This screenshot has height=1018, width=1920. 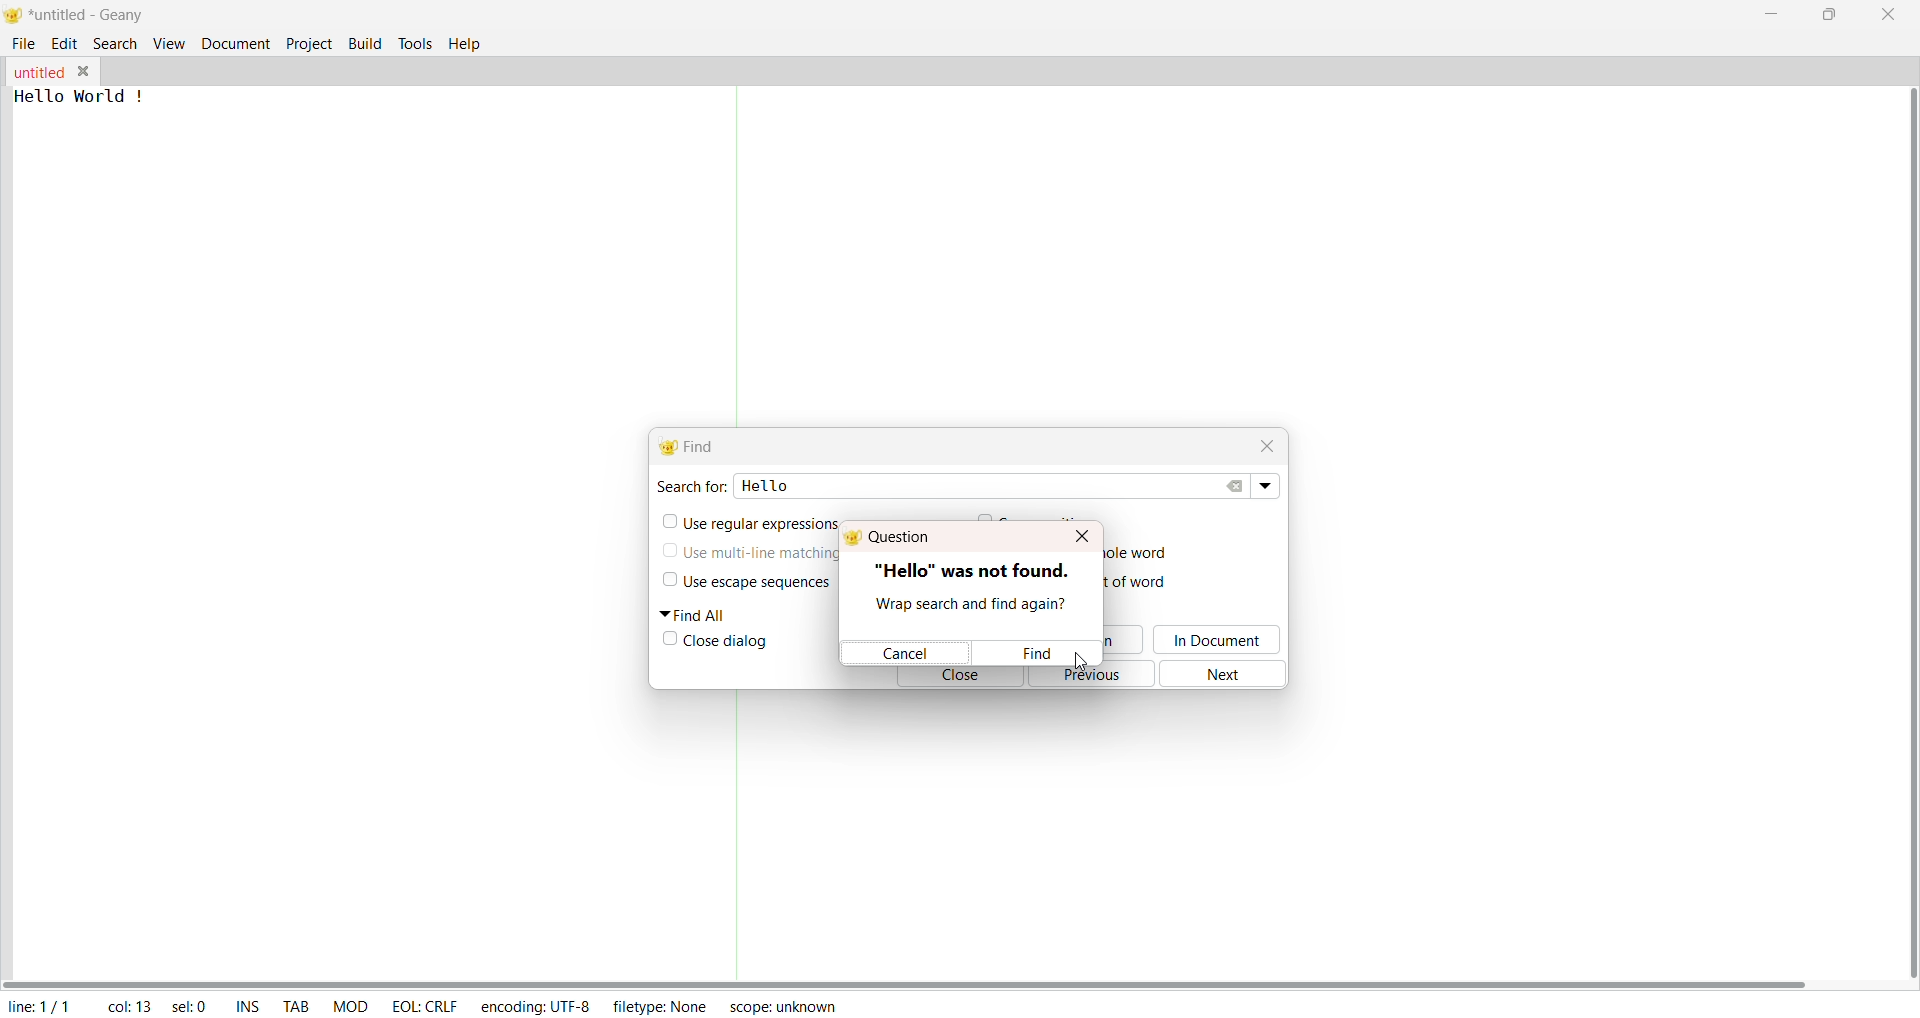 I want to click on Search bar, so click(x=1024, y=485).